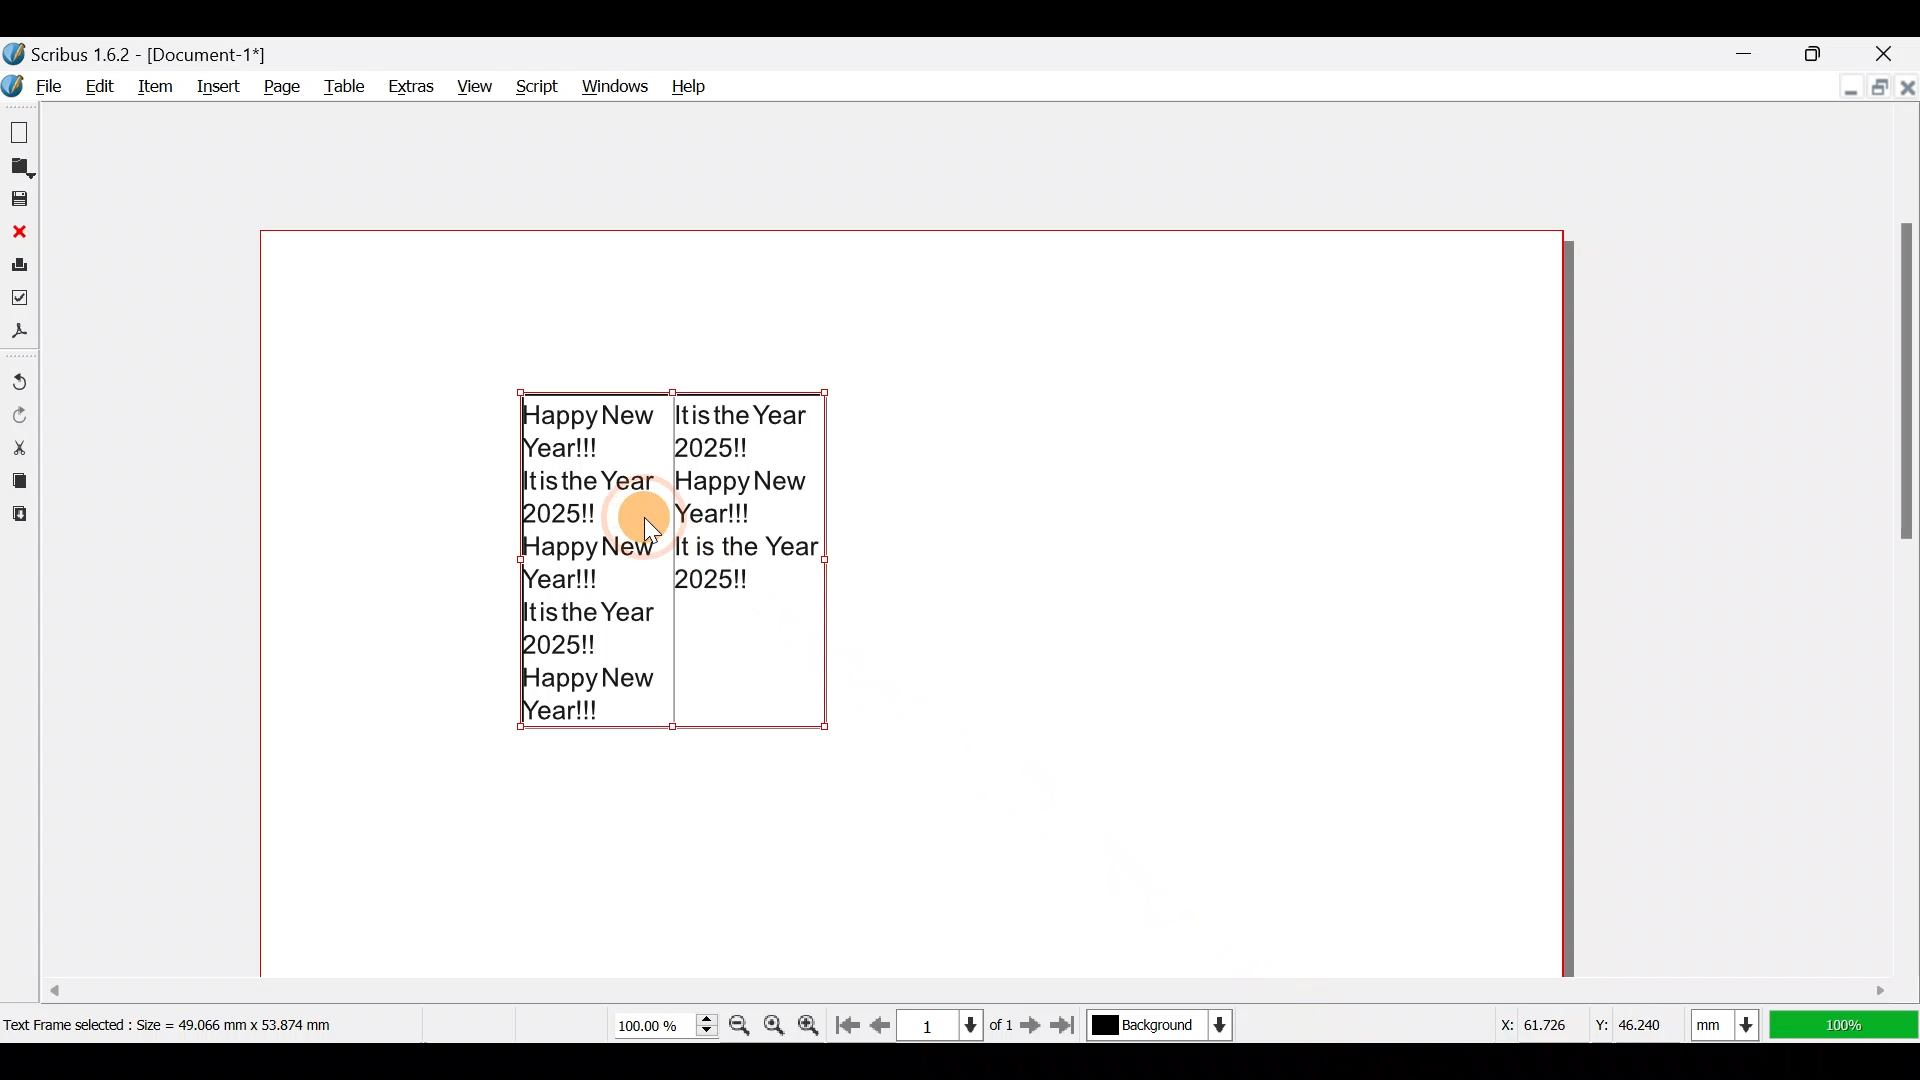 The width and height of the screenshot is (1920, 1080). Describe the element at coordinates (690, 82) in the screenshot. I see `Help` at that location.